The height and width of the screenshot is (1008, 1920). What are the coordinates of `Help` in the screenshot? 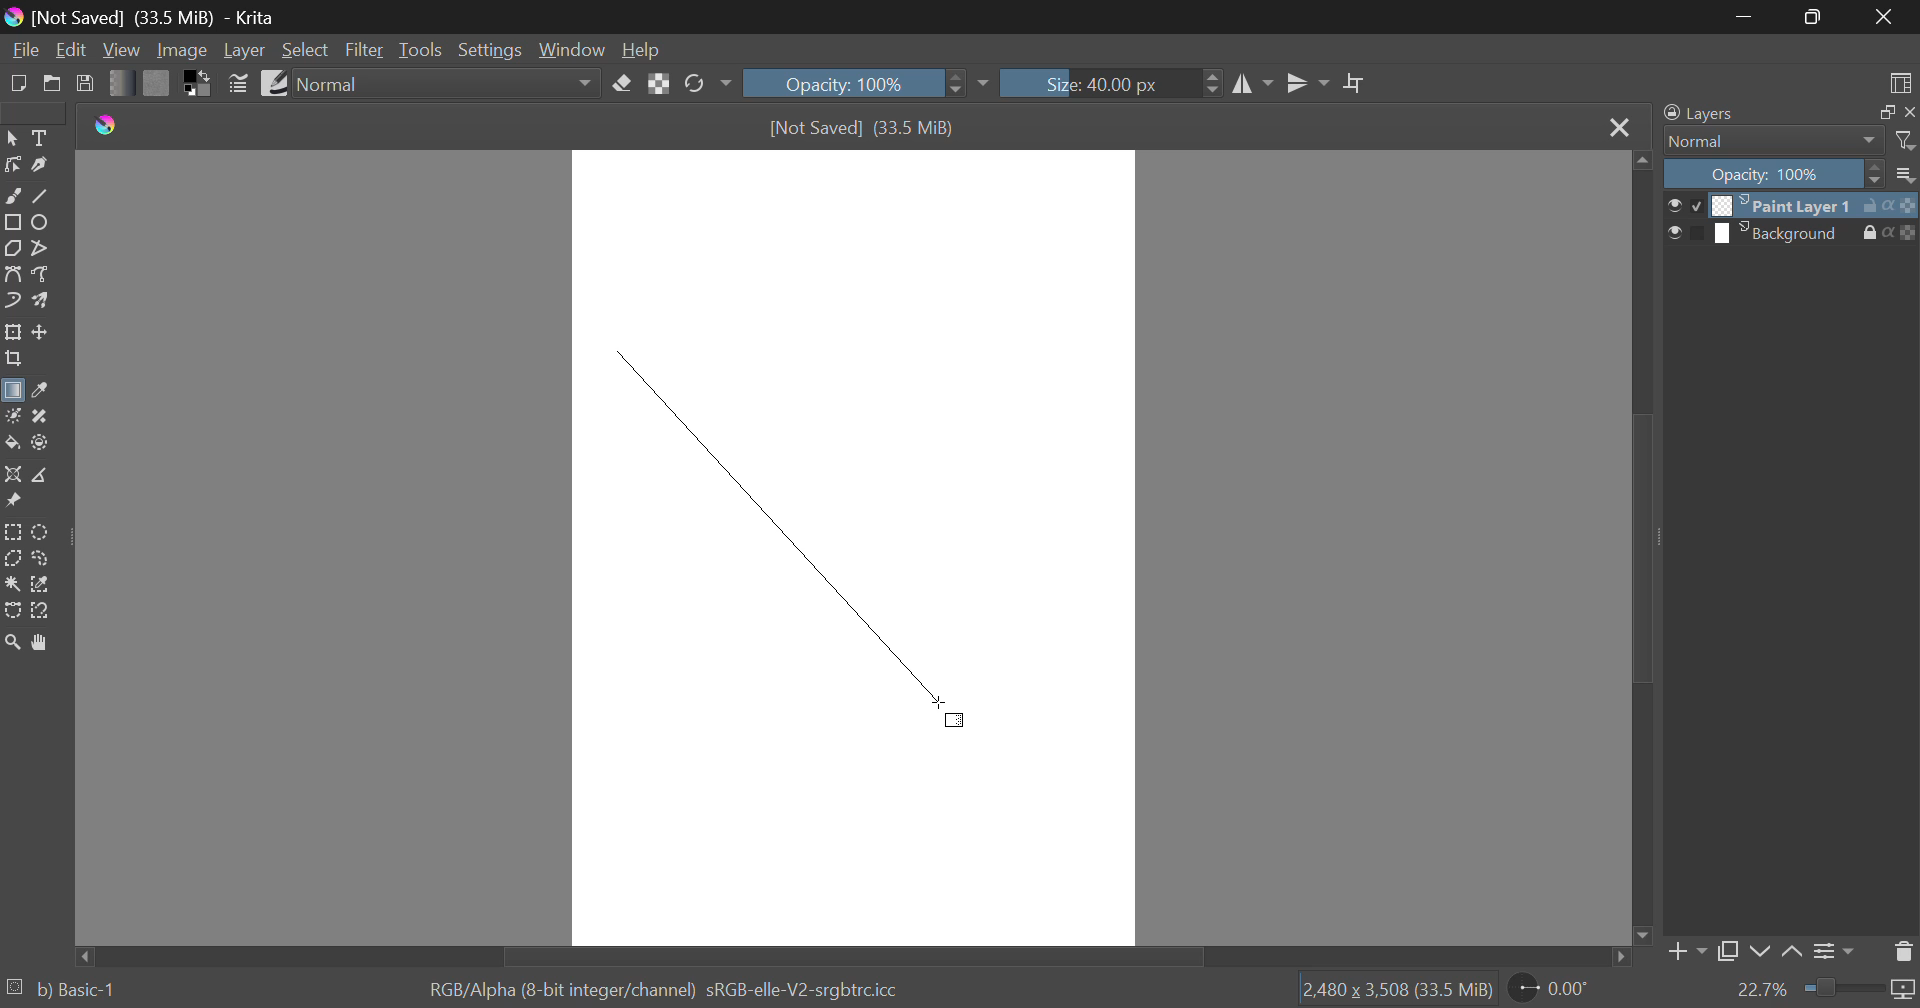 It's located at (641, 49).